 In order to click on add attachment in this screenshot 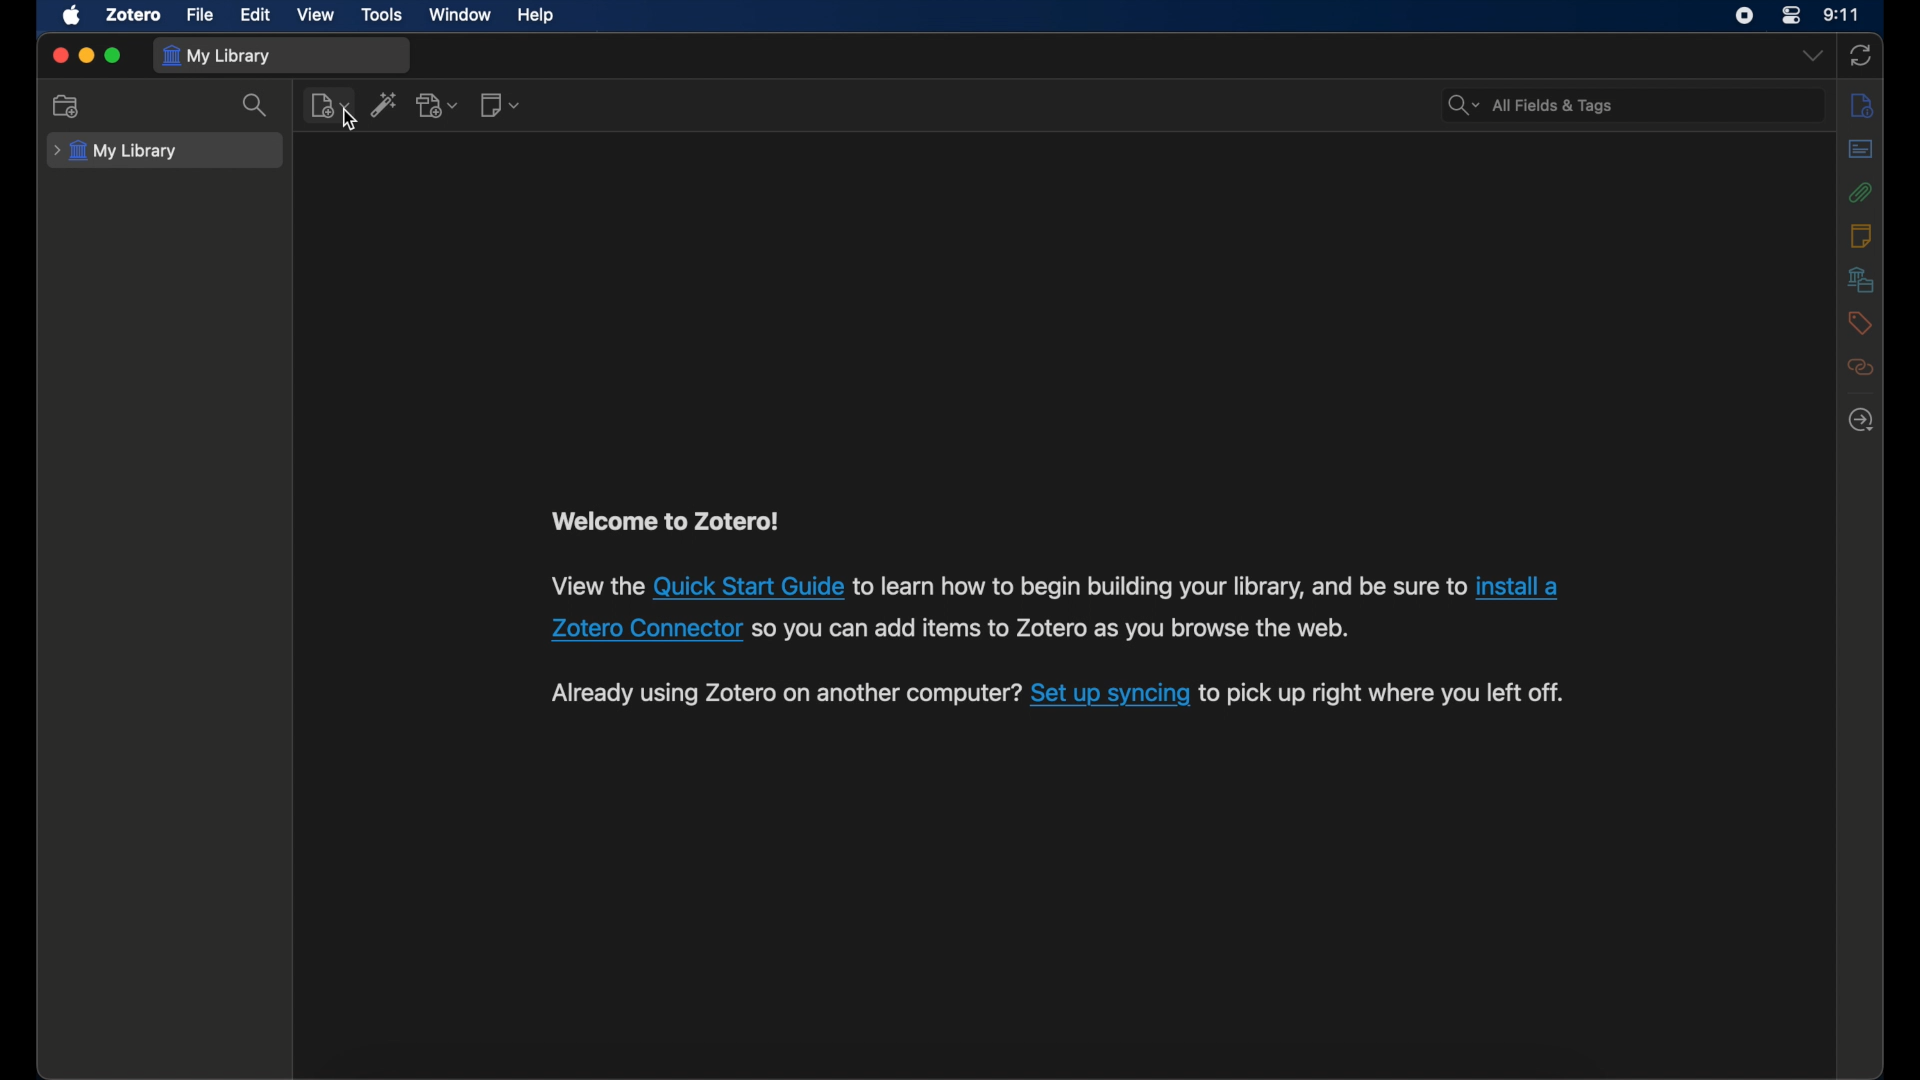, I will do `click(439, 105)`.